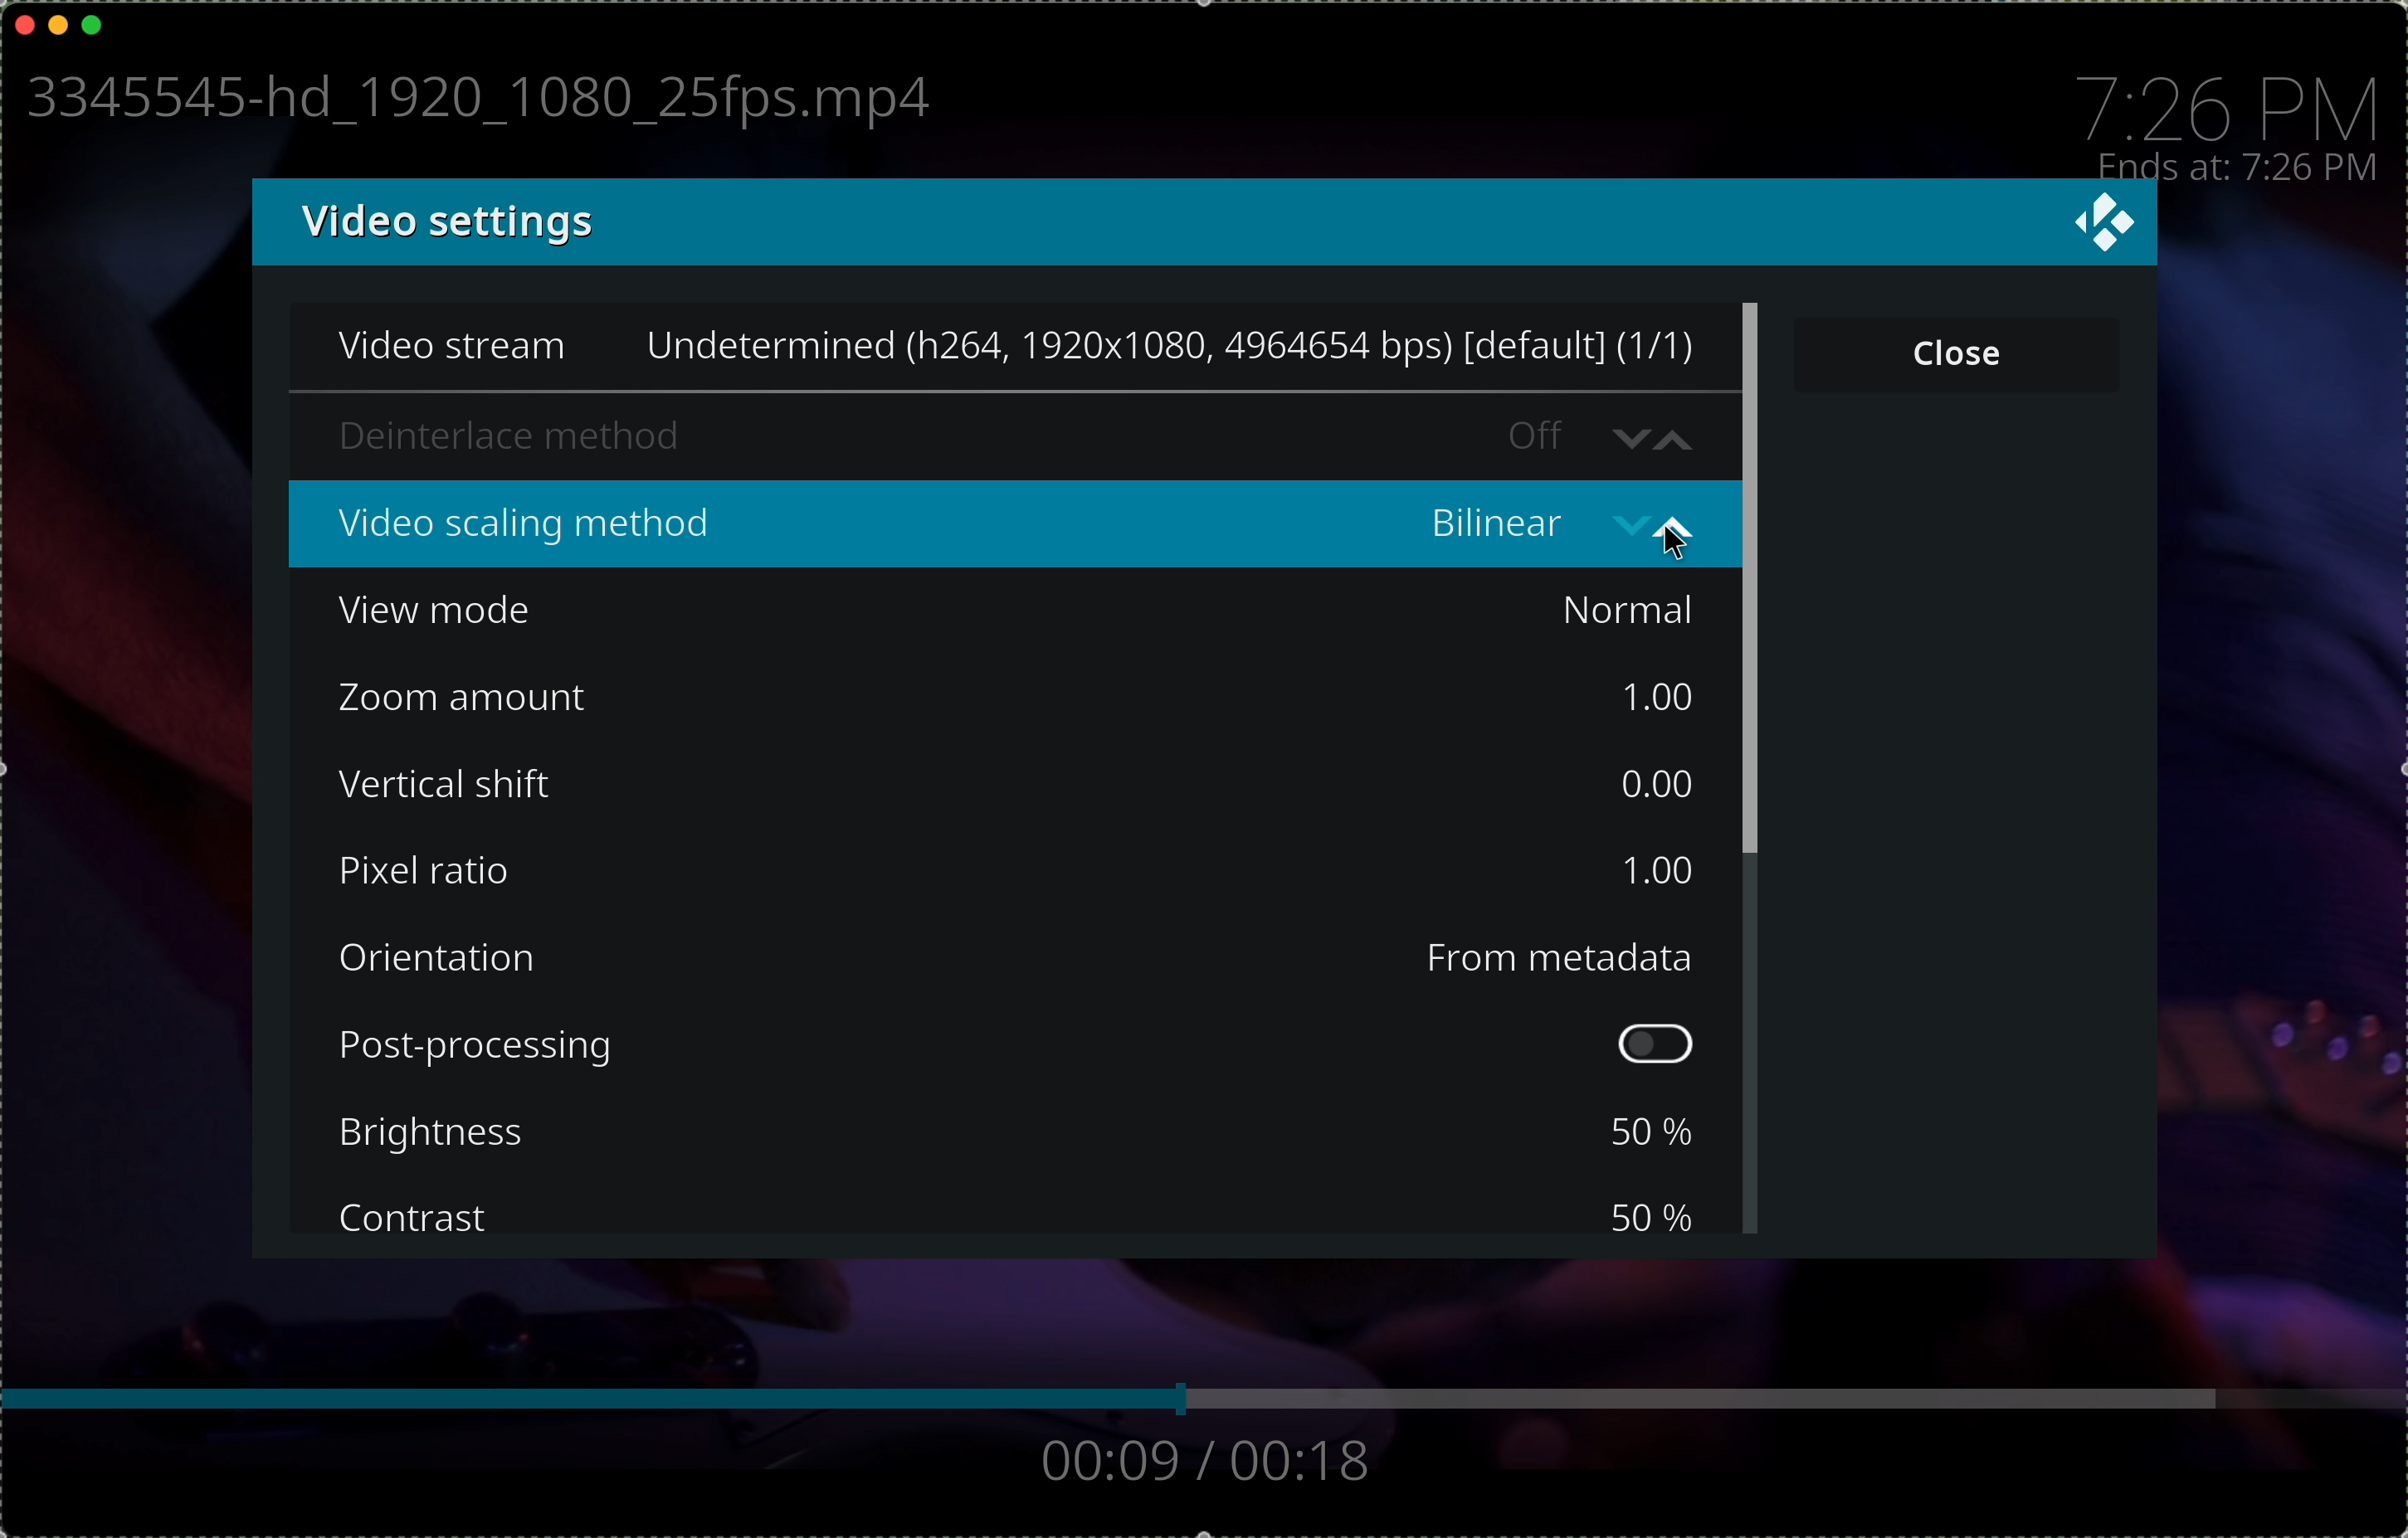 The width and height of the screenshot is (2408, 1538). I want to click on deinterlace method, so click(996, 437).